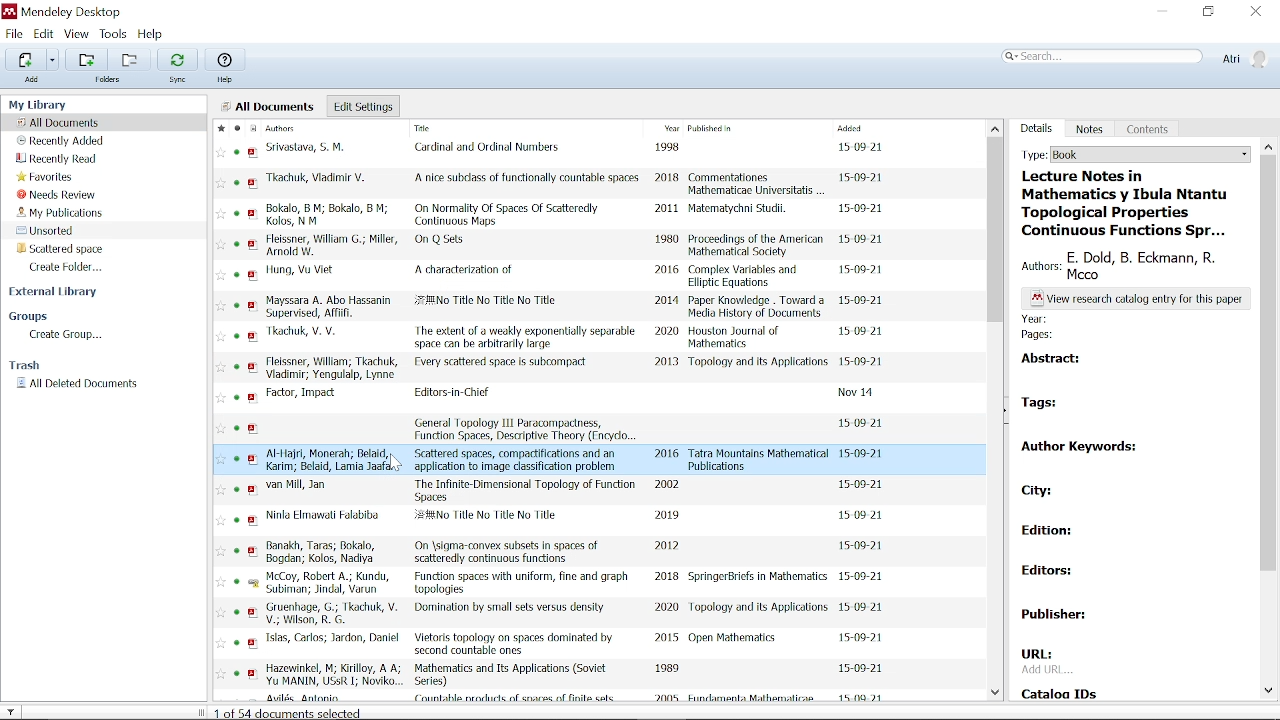 The width and height of the screenshot is (1280, 720). What do you see at coordinates (666, 514) in the screenshot?
I see `2019` at bounding box center [666, 514].